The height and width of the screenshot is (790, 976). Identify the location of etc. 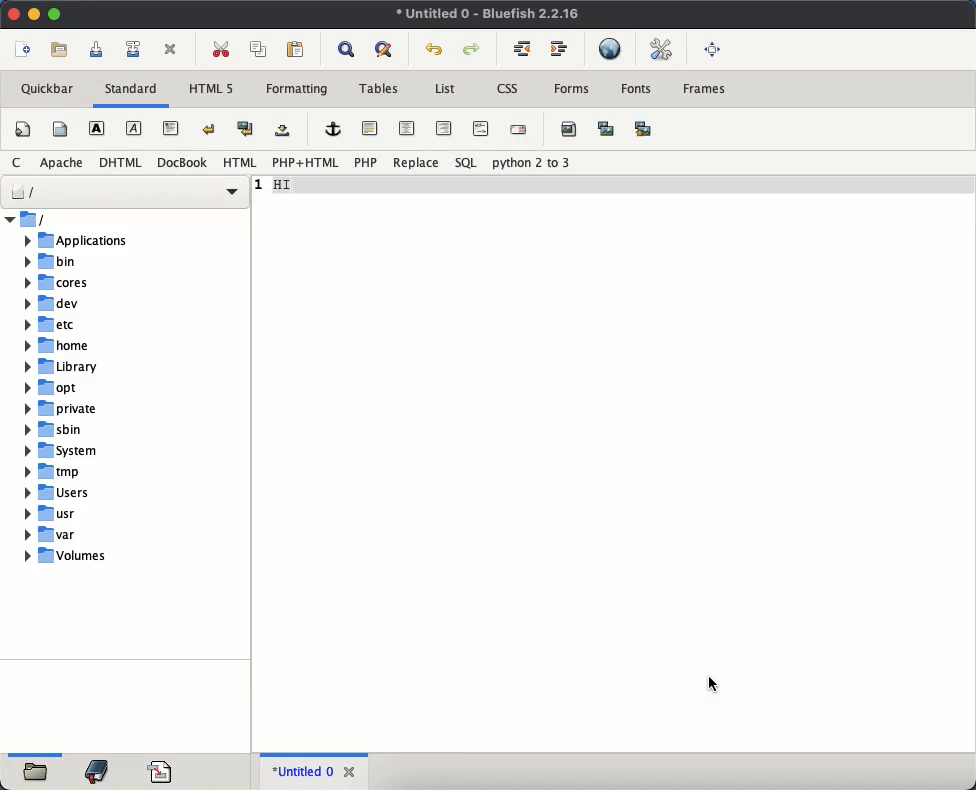
(98, 324).